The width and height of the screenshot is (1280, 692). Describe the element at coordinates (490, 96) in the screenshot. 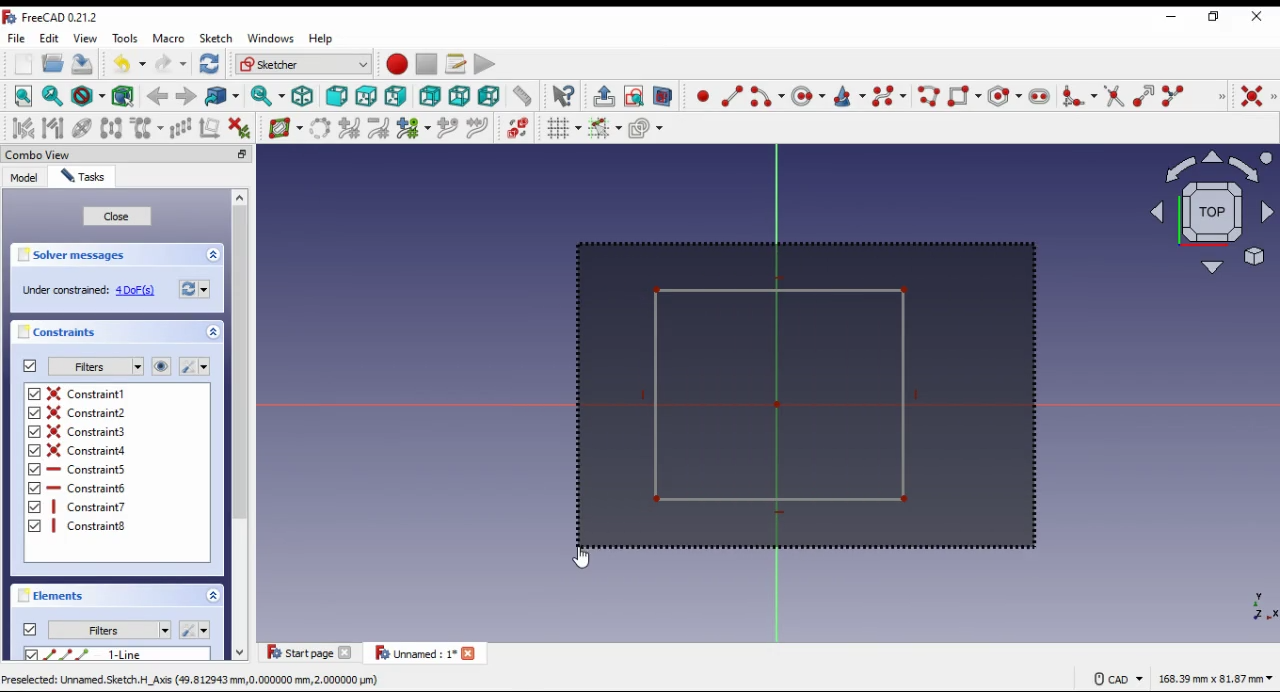

I see `left` at that location.